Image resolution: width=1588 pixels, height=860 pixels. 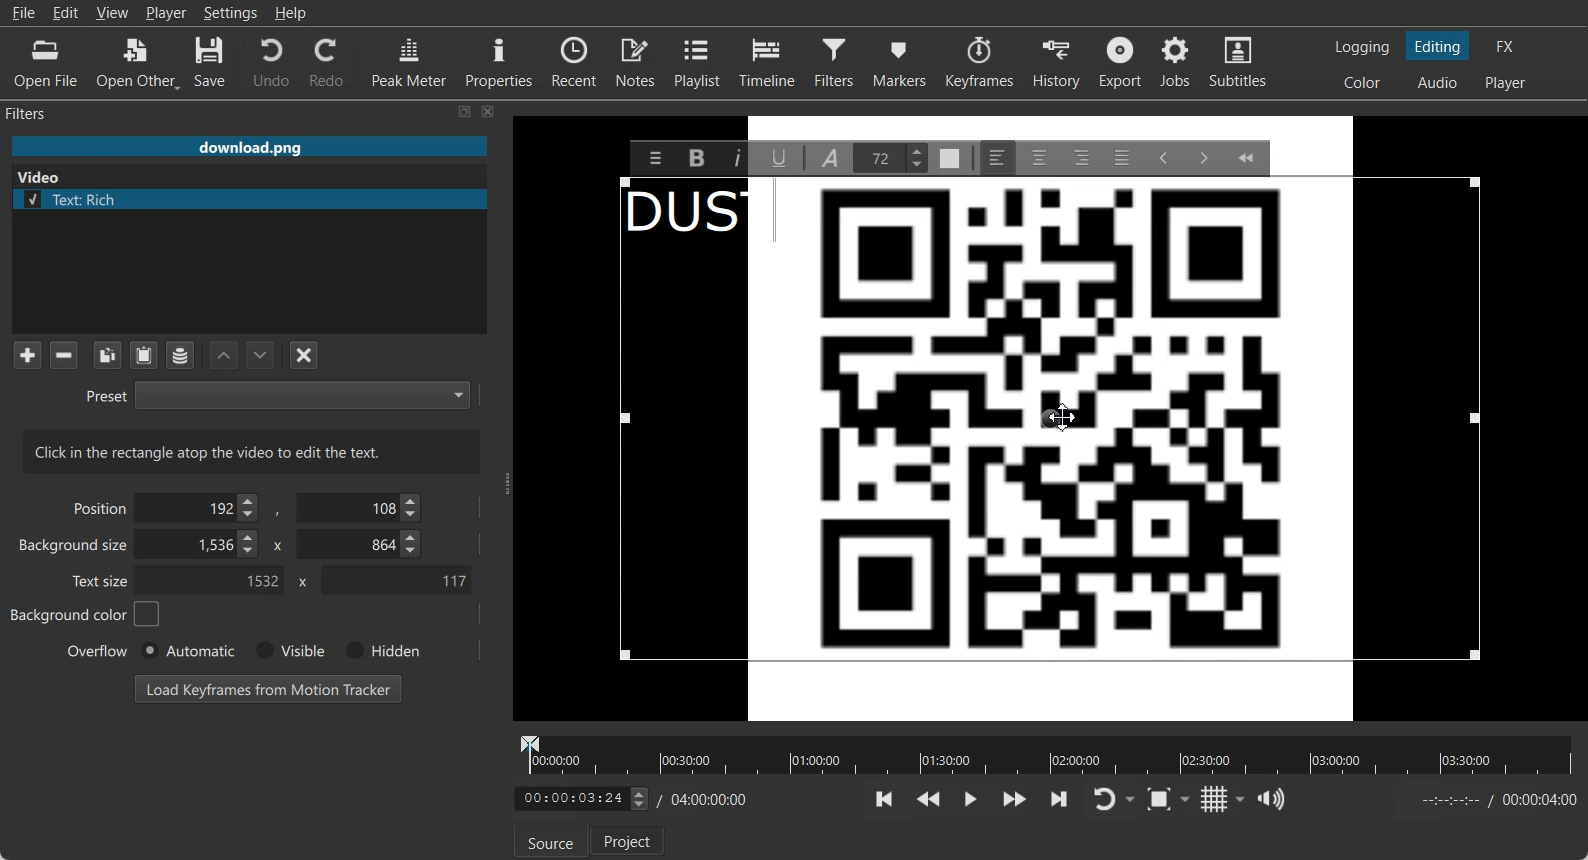 I want to click on Background size Y- Co-ordinate, so click(x=361, y=546).